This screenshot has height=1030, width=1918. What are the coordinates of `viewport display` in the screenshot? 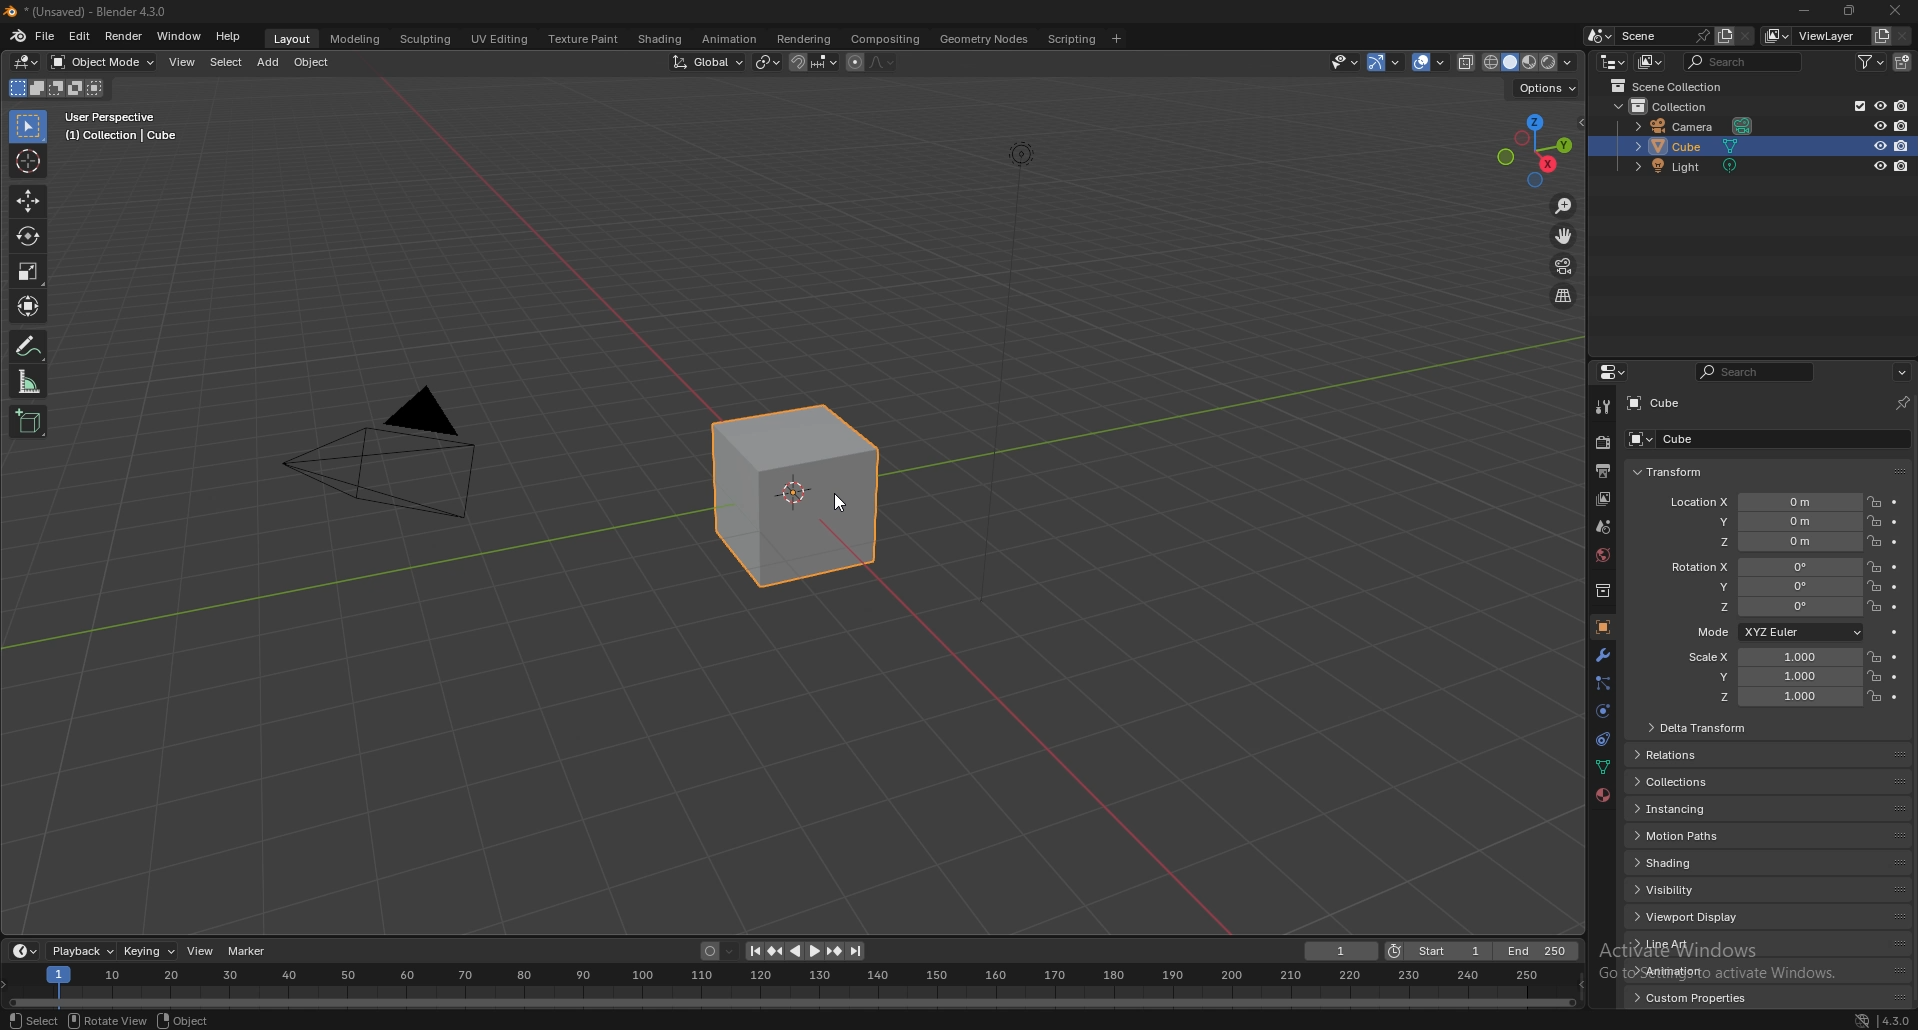 It's located at (1710, 917).